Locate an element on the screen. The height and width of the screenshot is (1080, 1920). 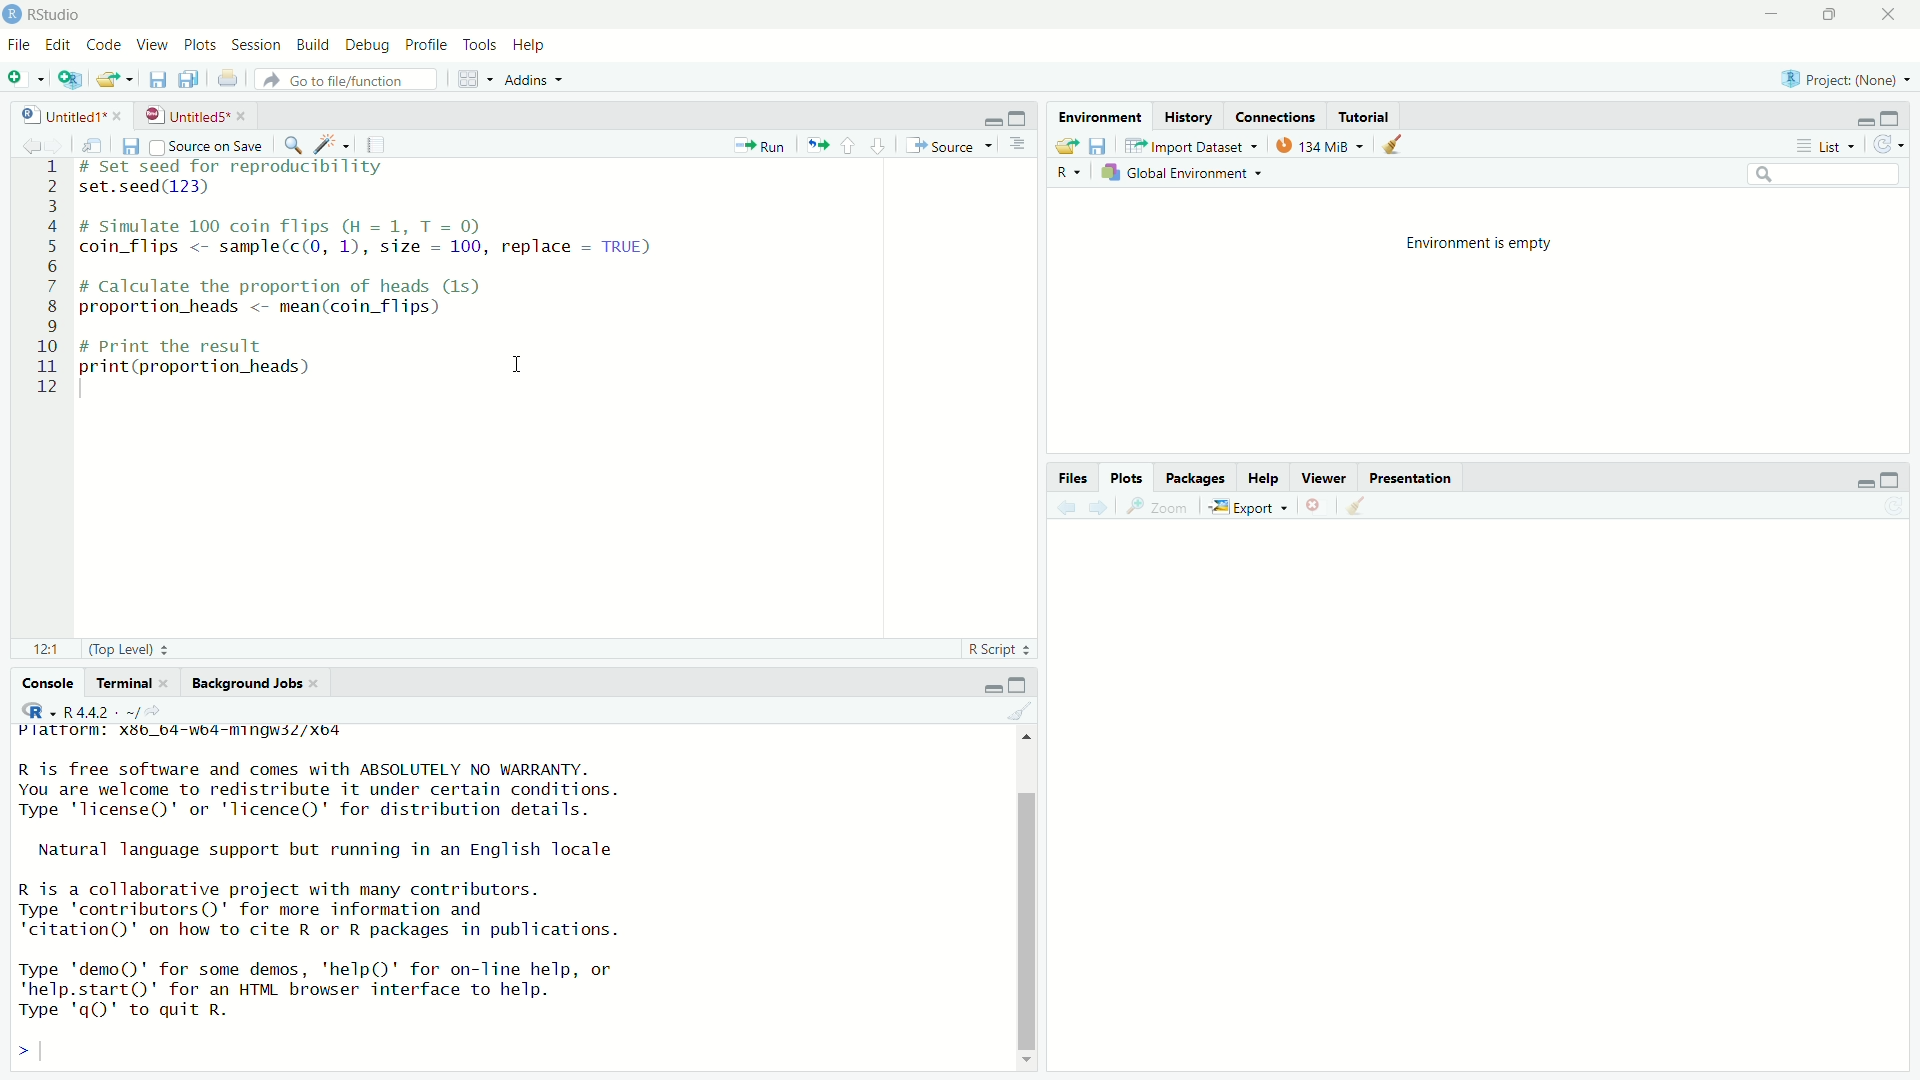
environment is empty is located at coordinates (1484, 248).